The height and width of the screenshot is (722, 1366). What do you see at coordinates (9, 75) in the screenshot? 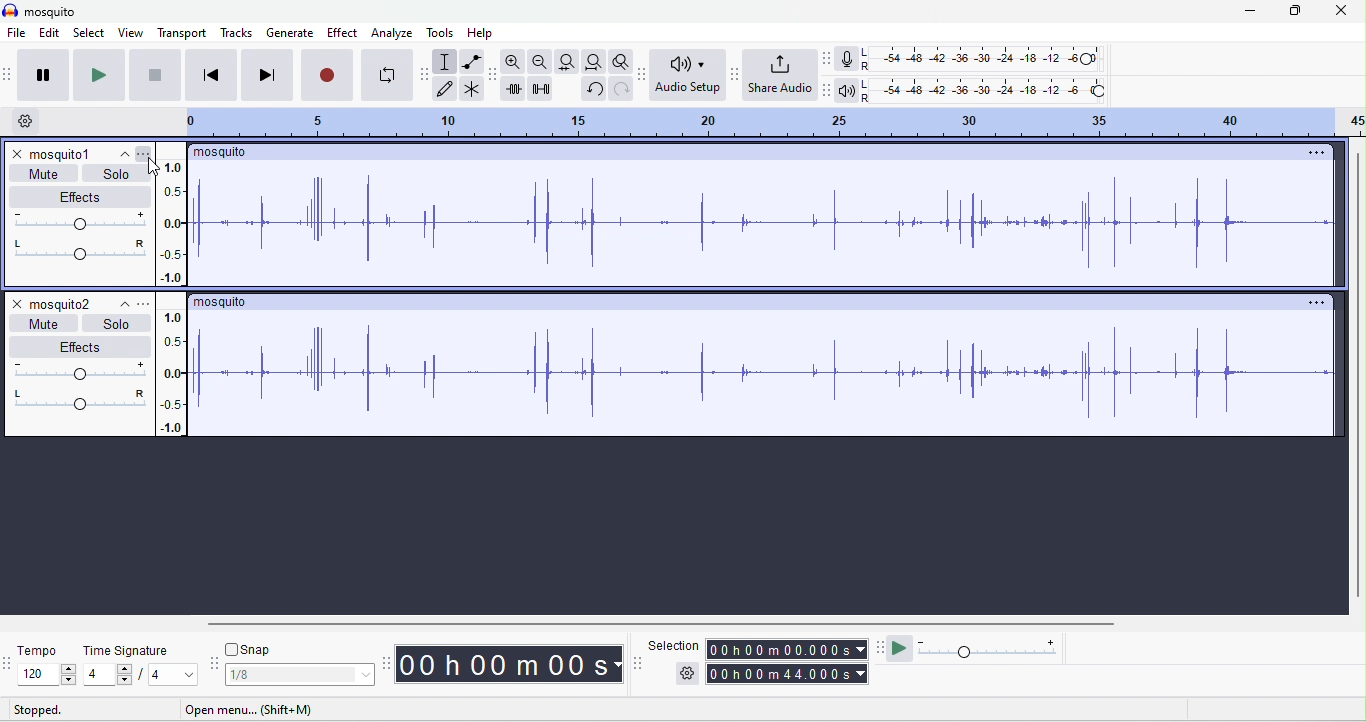
I see `audacity audio transport tool bar` at bounding box center [9, 75].